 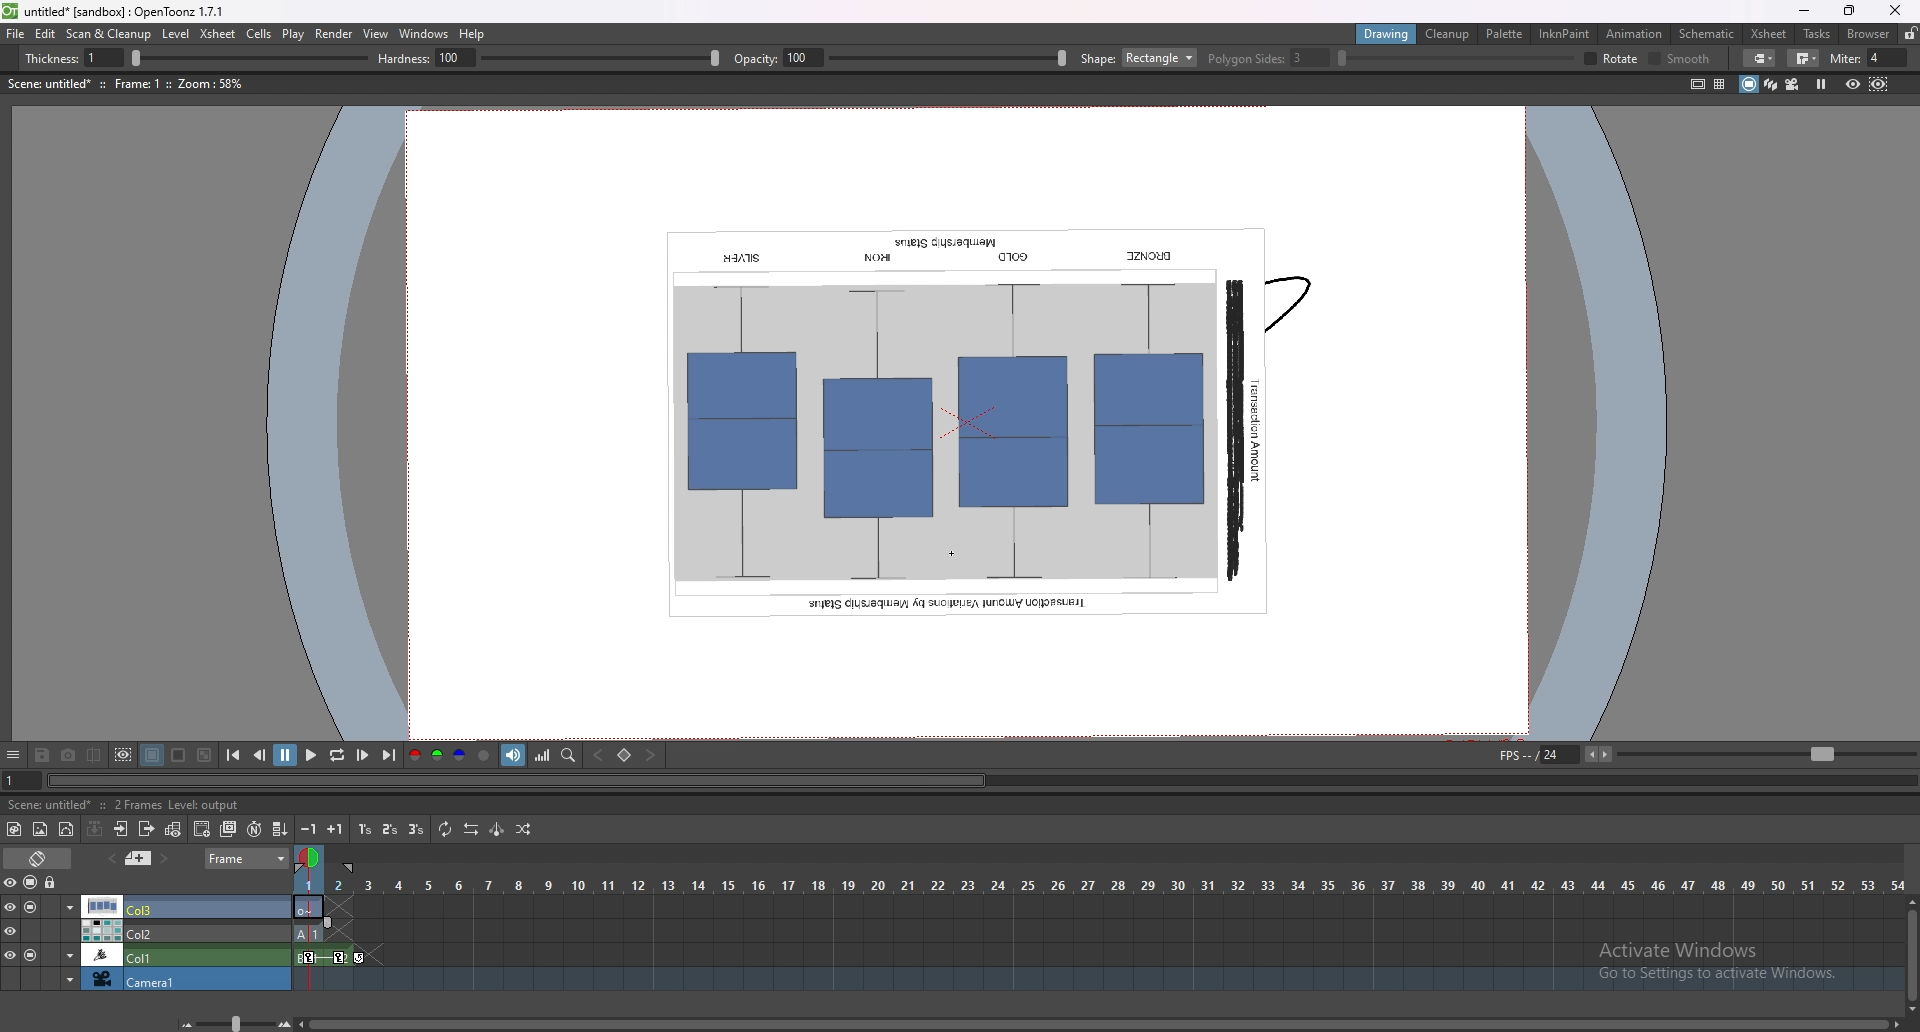 I want to click on auto input cell number, so click(x=253, y=829).